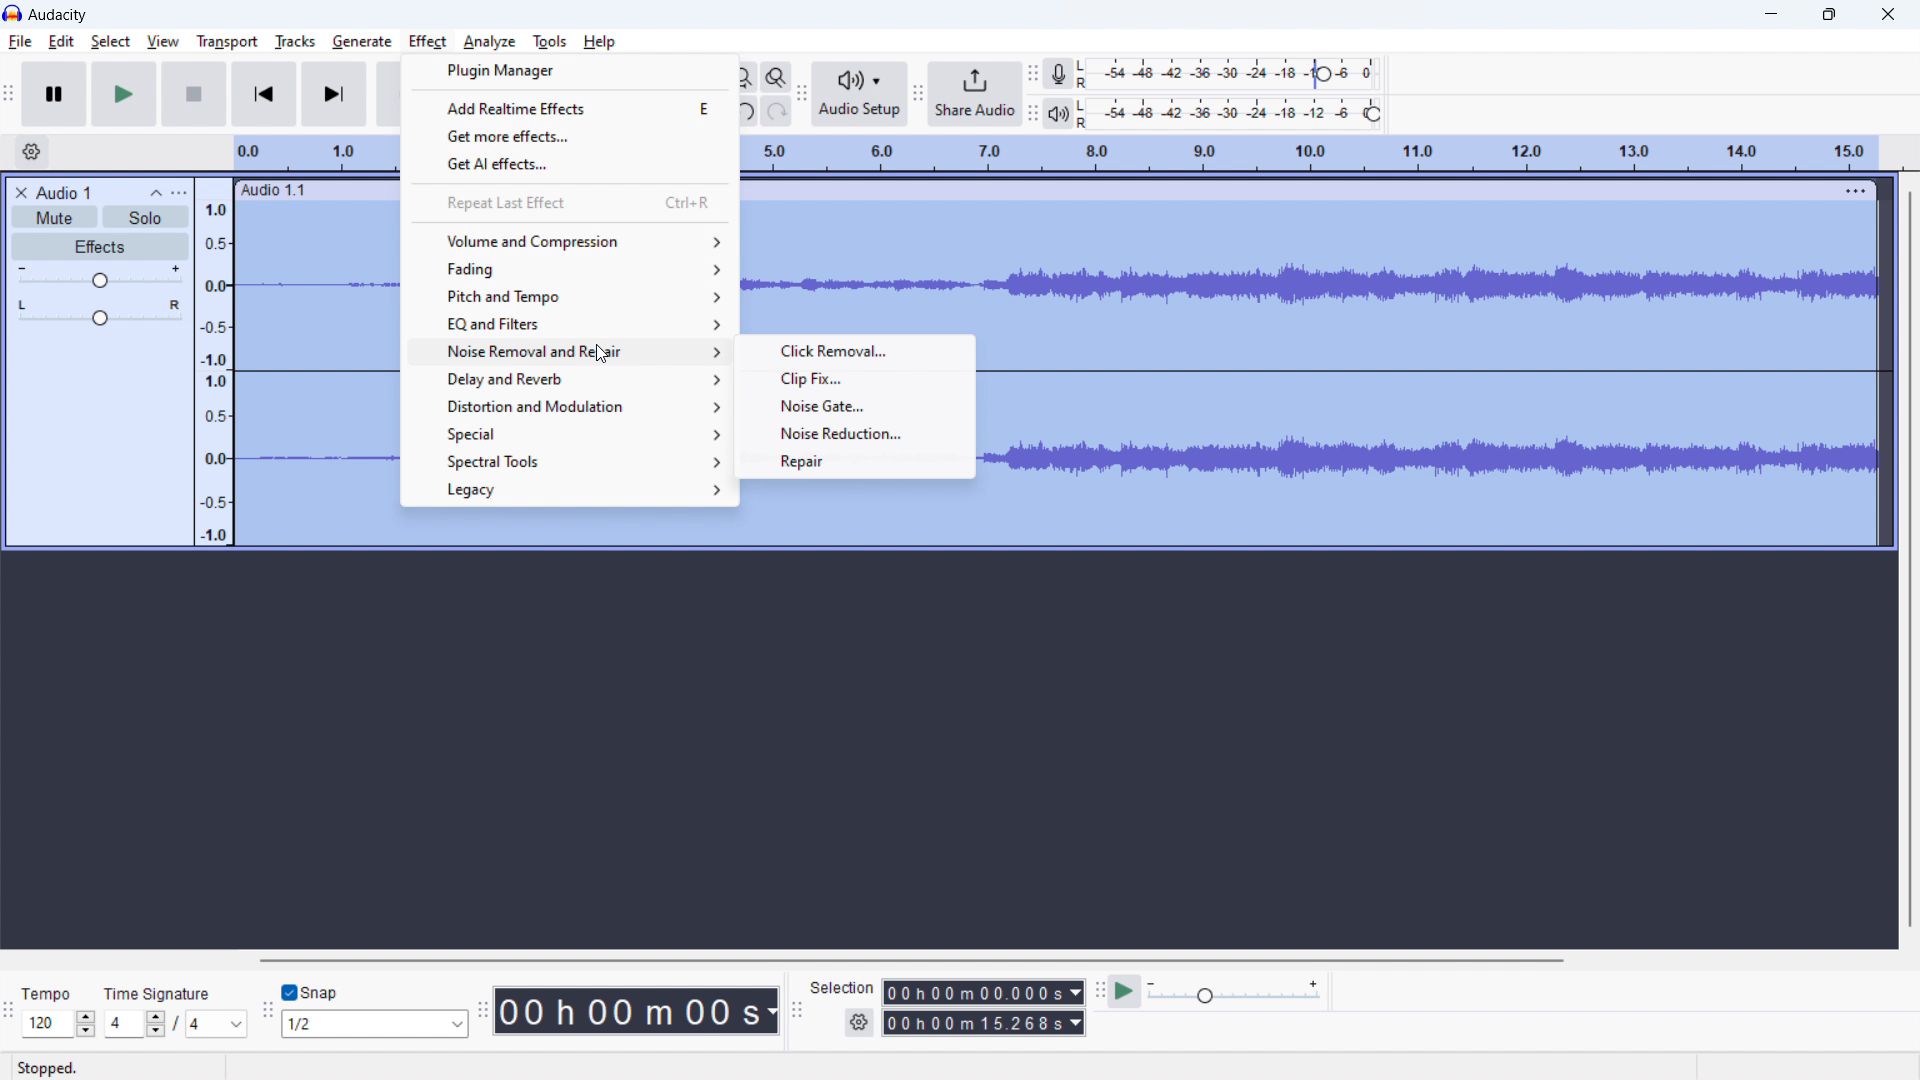 The height and width of the screenshot is (1080, 1920). What do you see at coordinates (111, 42) in the screenshot?
I see `select` at bounding box center [111, 42].